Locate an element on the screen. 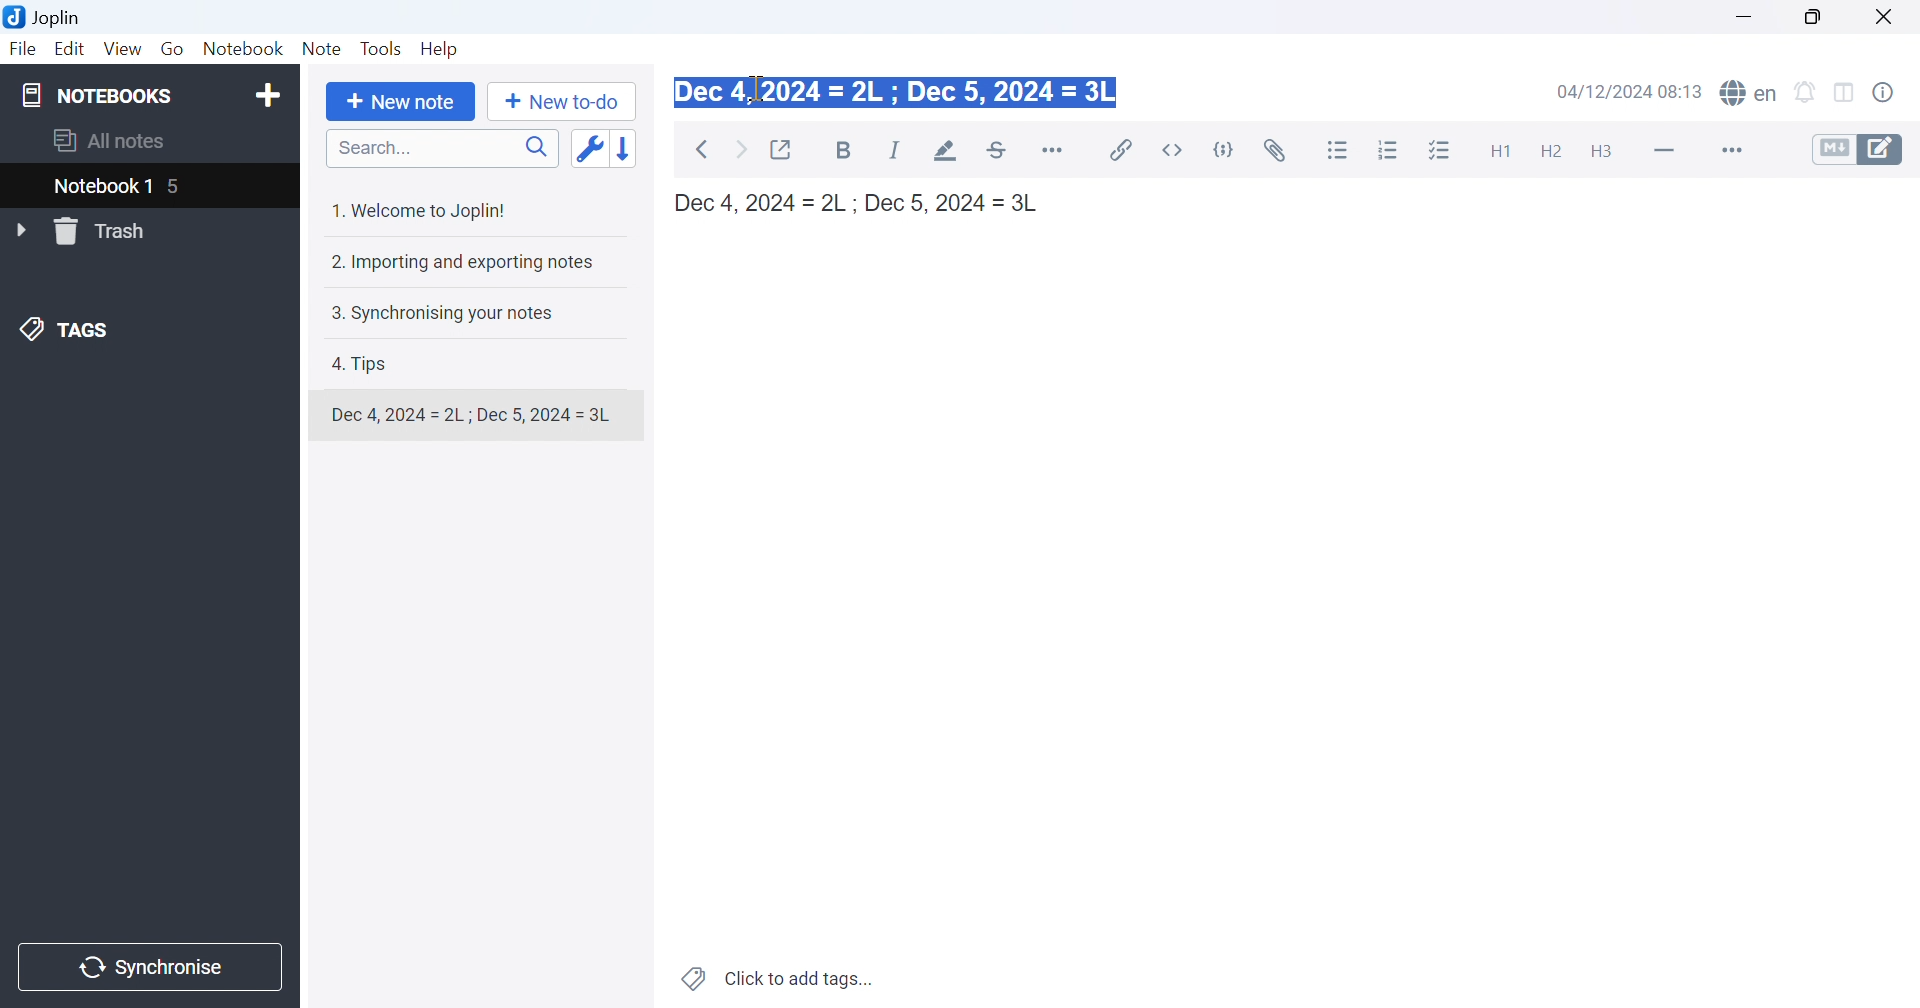 The width and height of the screenshot is (1920, 1008). Dec 4, 2024 = 2L ; Dec 5, 2024 = 3L is located at coordinates (471, 415).